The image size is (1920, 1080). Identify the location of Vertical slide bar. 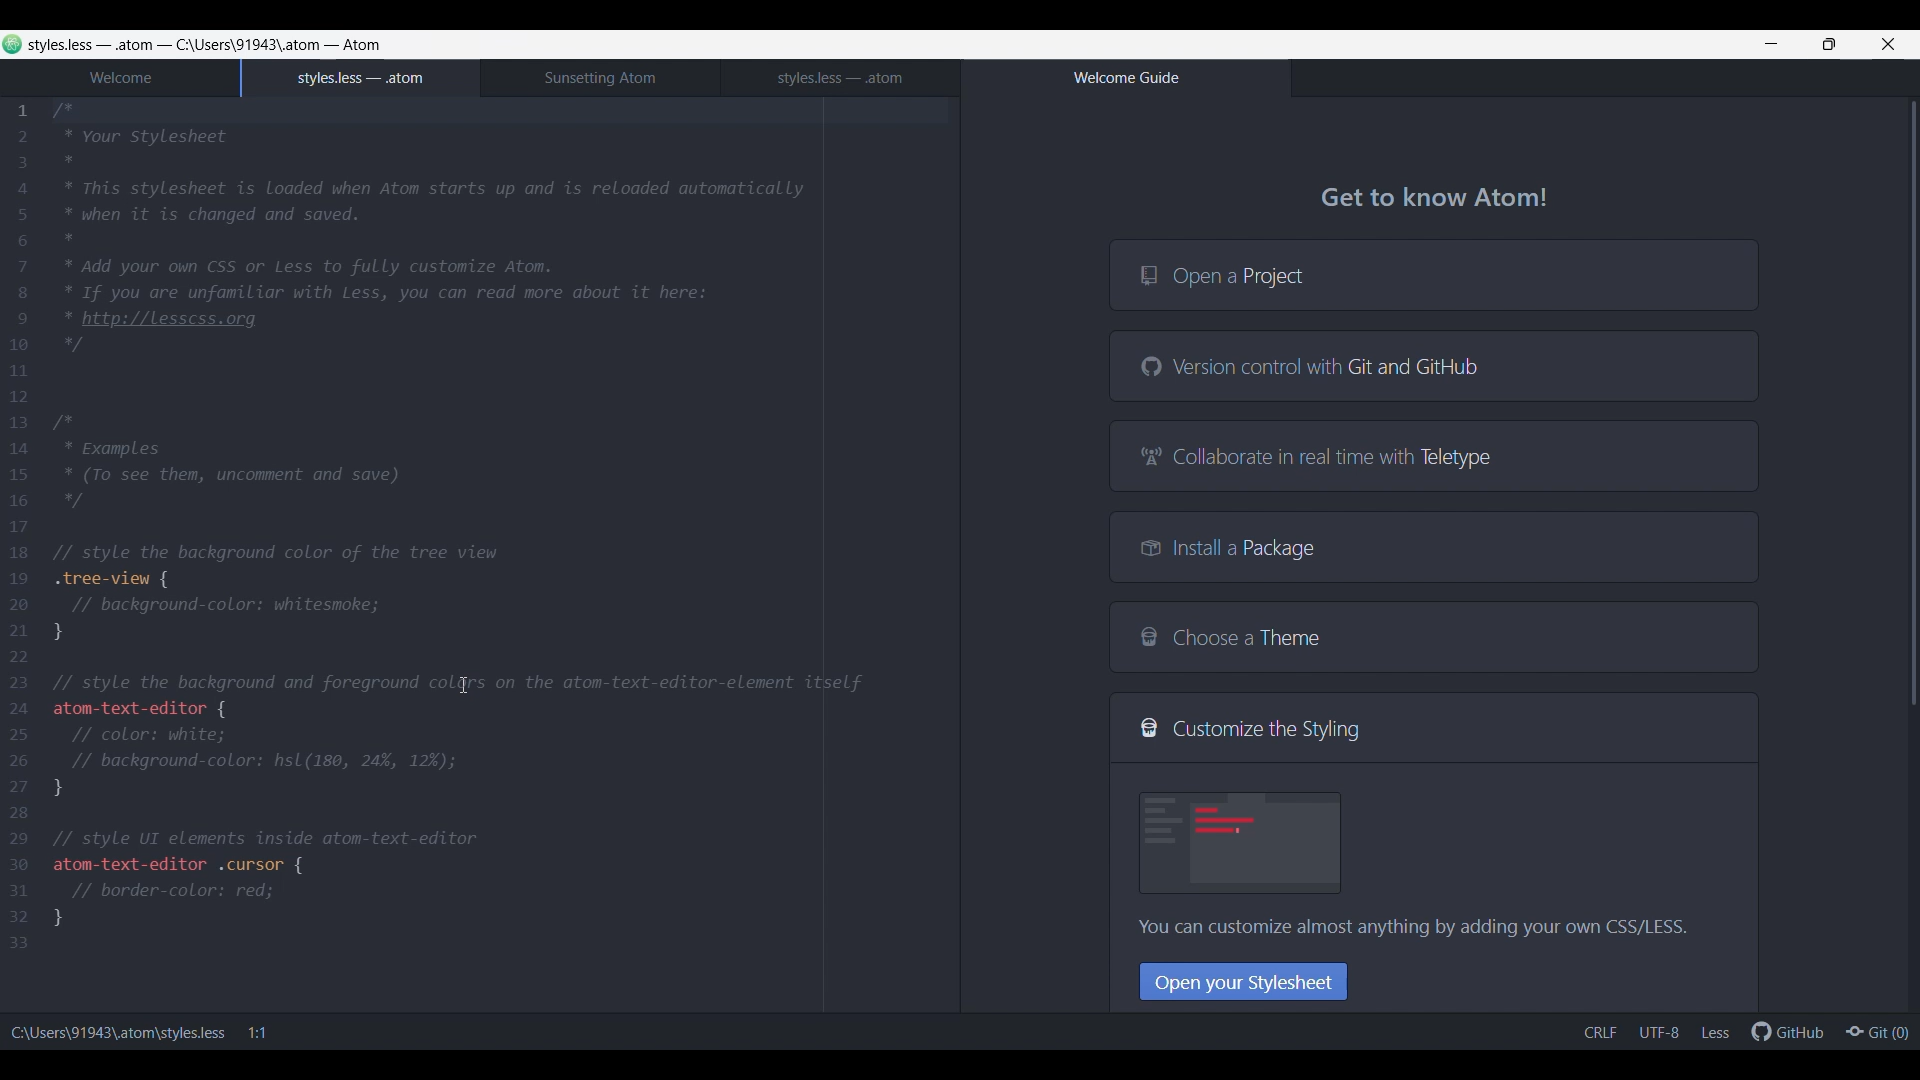
(1914, 509).